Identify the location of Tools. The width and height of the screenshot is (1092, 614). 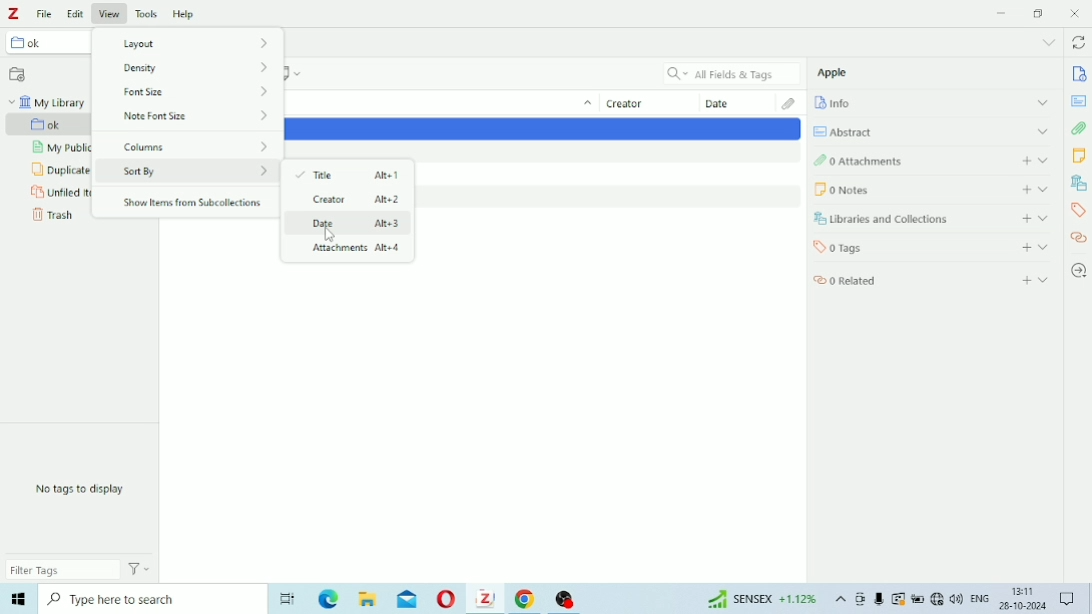
(146, 11).